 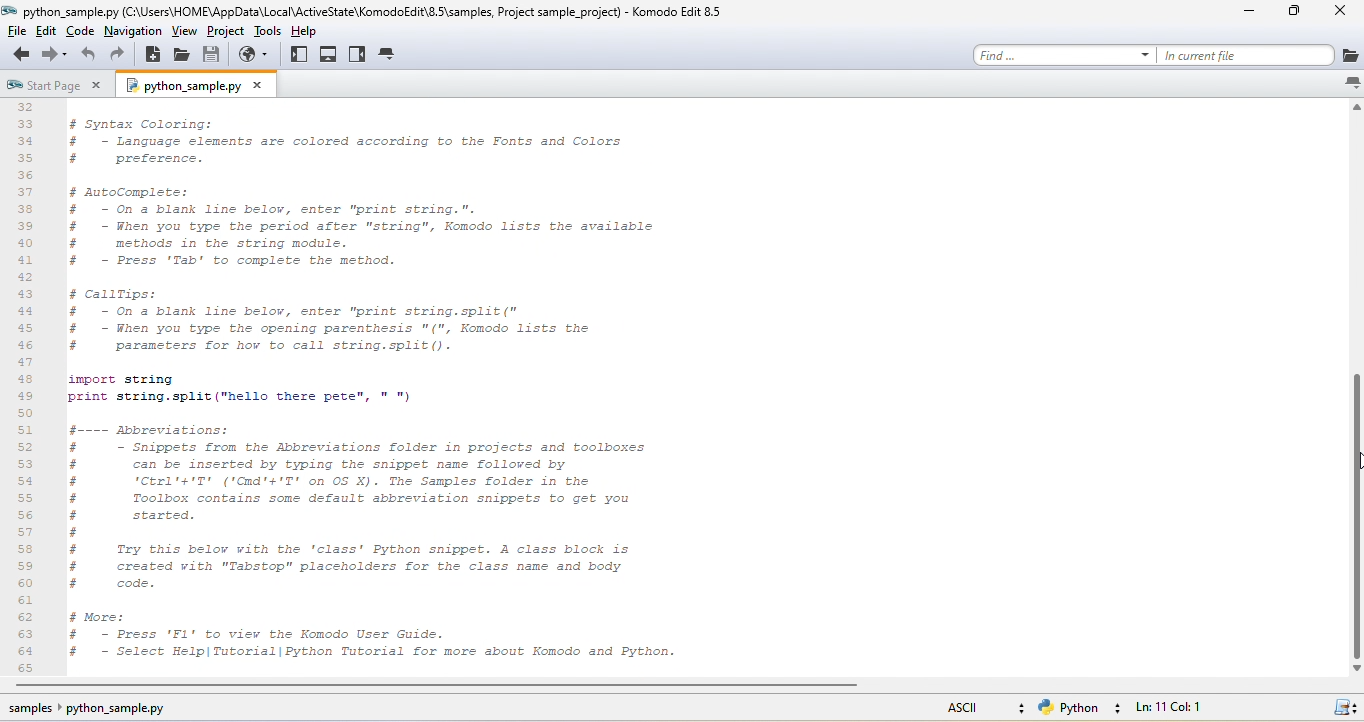 I want to click on edit, so click(x=51, y=32).